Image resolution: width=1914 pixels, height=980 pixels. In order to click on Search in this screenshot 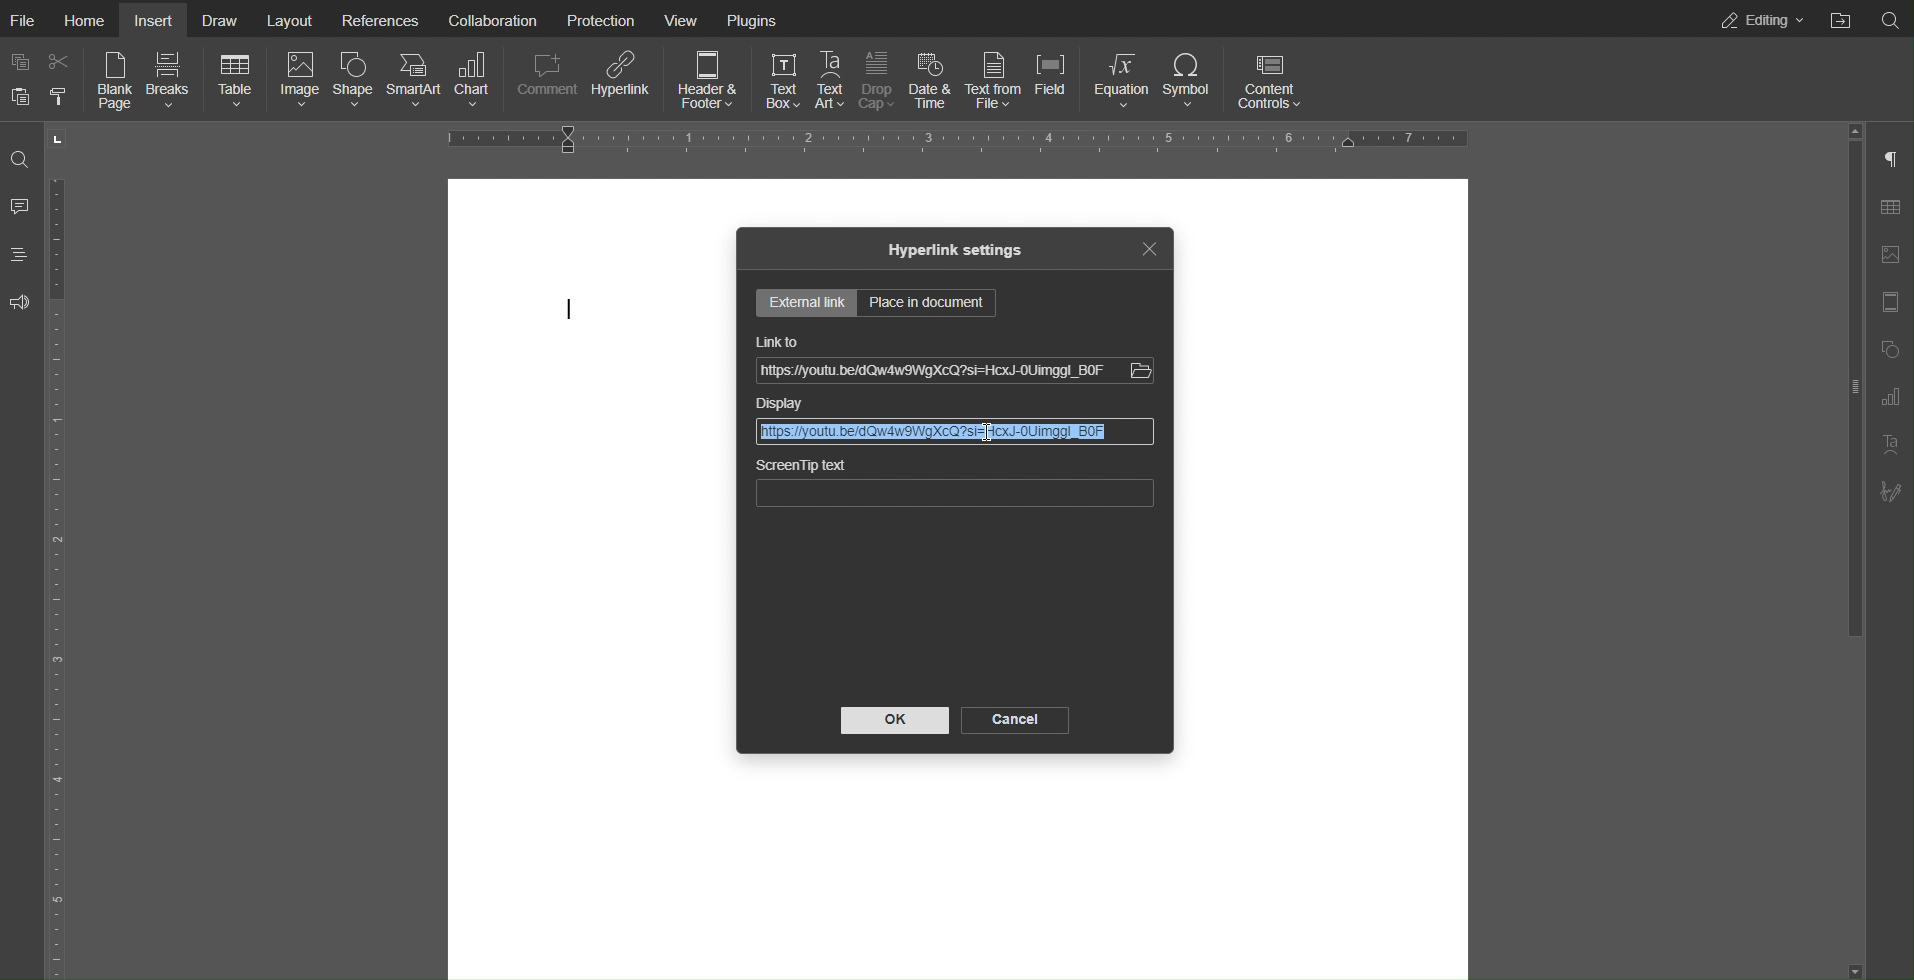, I will do `click(20, 158)`.